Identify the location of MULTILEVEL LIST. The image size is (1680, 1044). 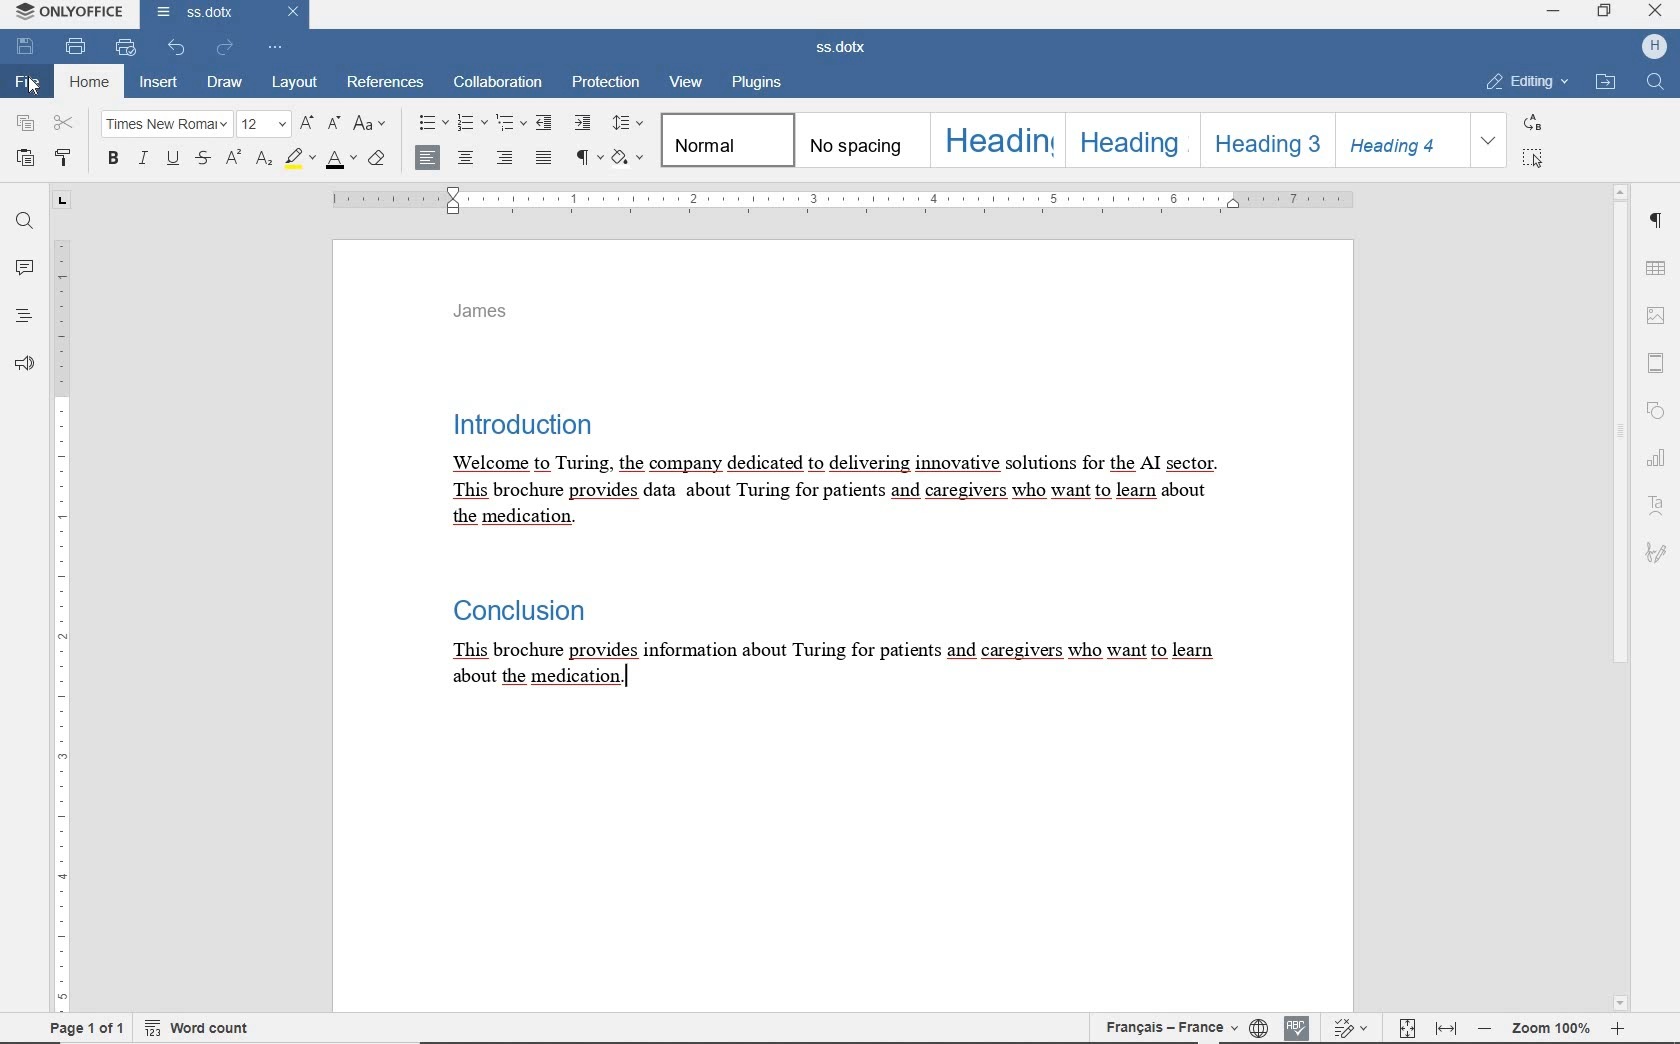
(512, 123).